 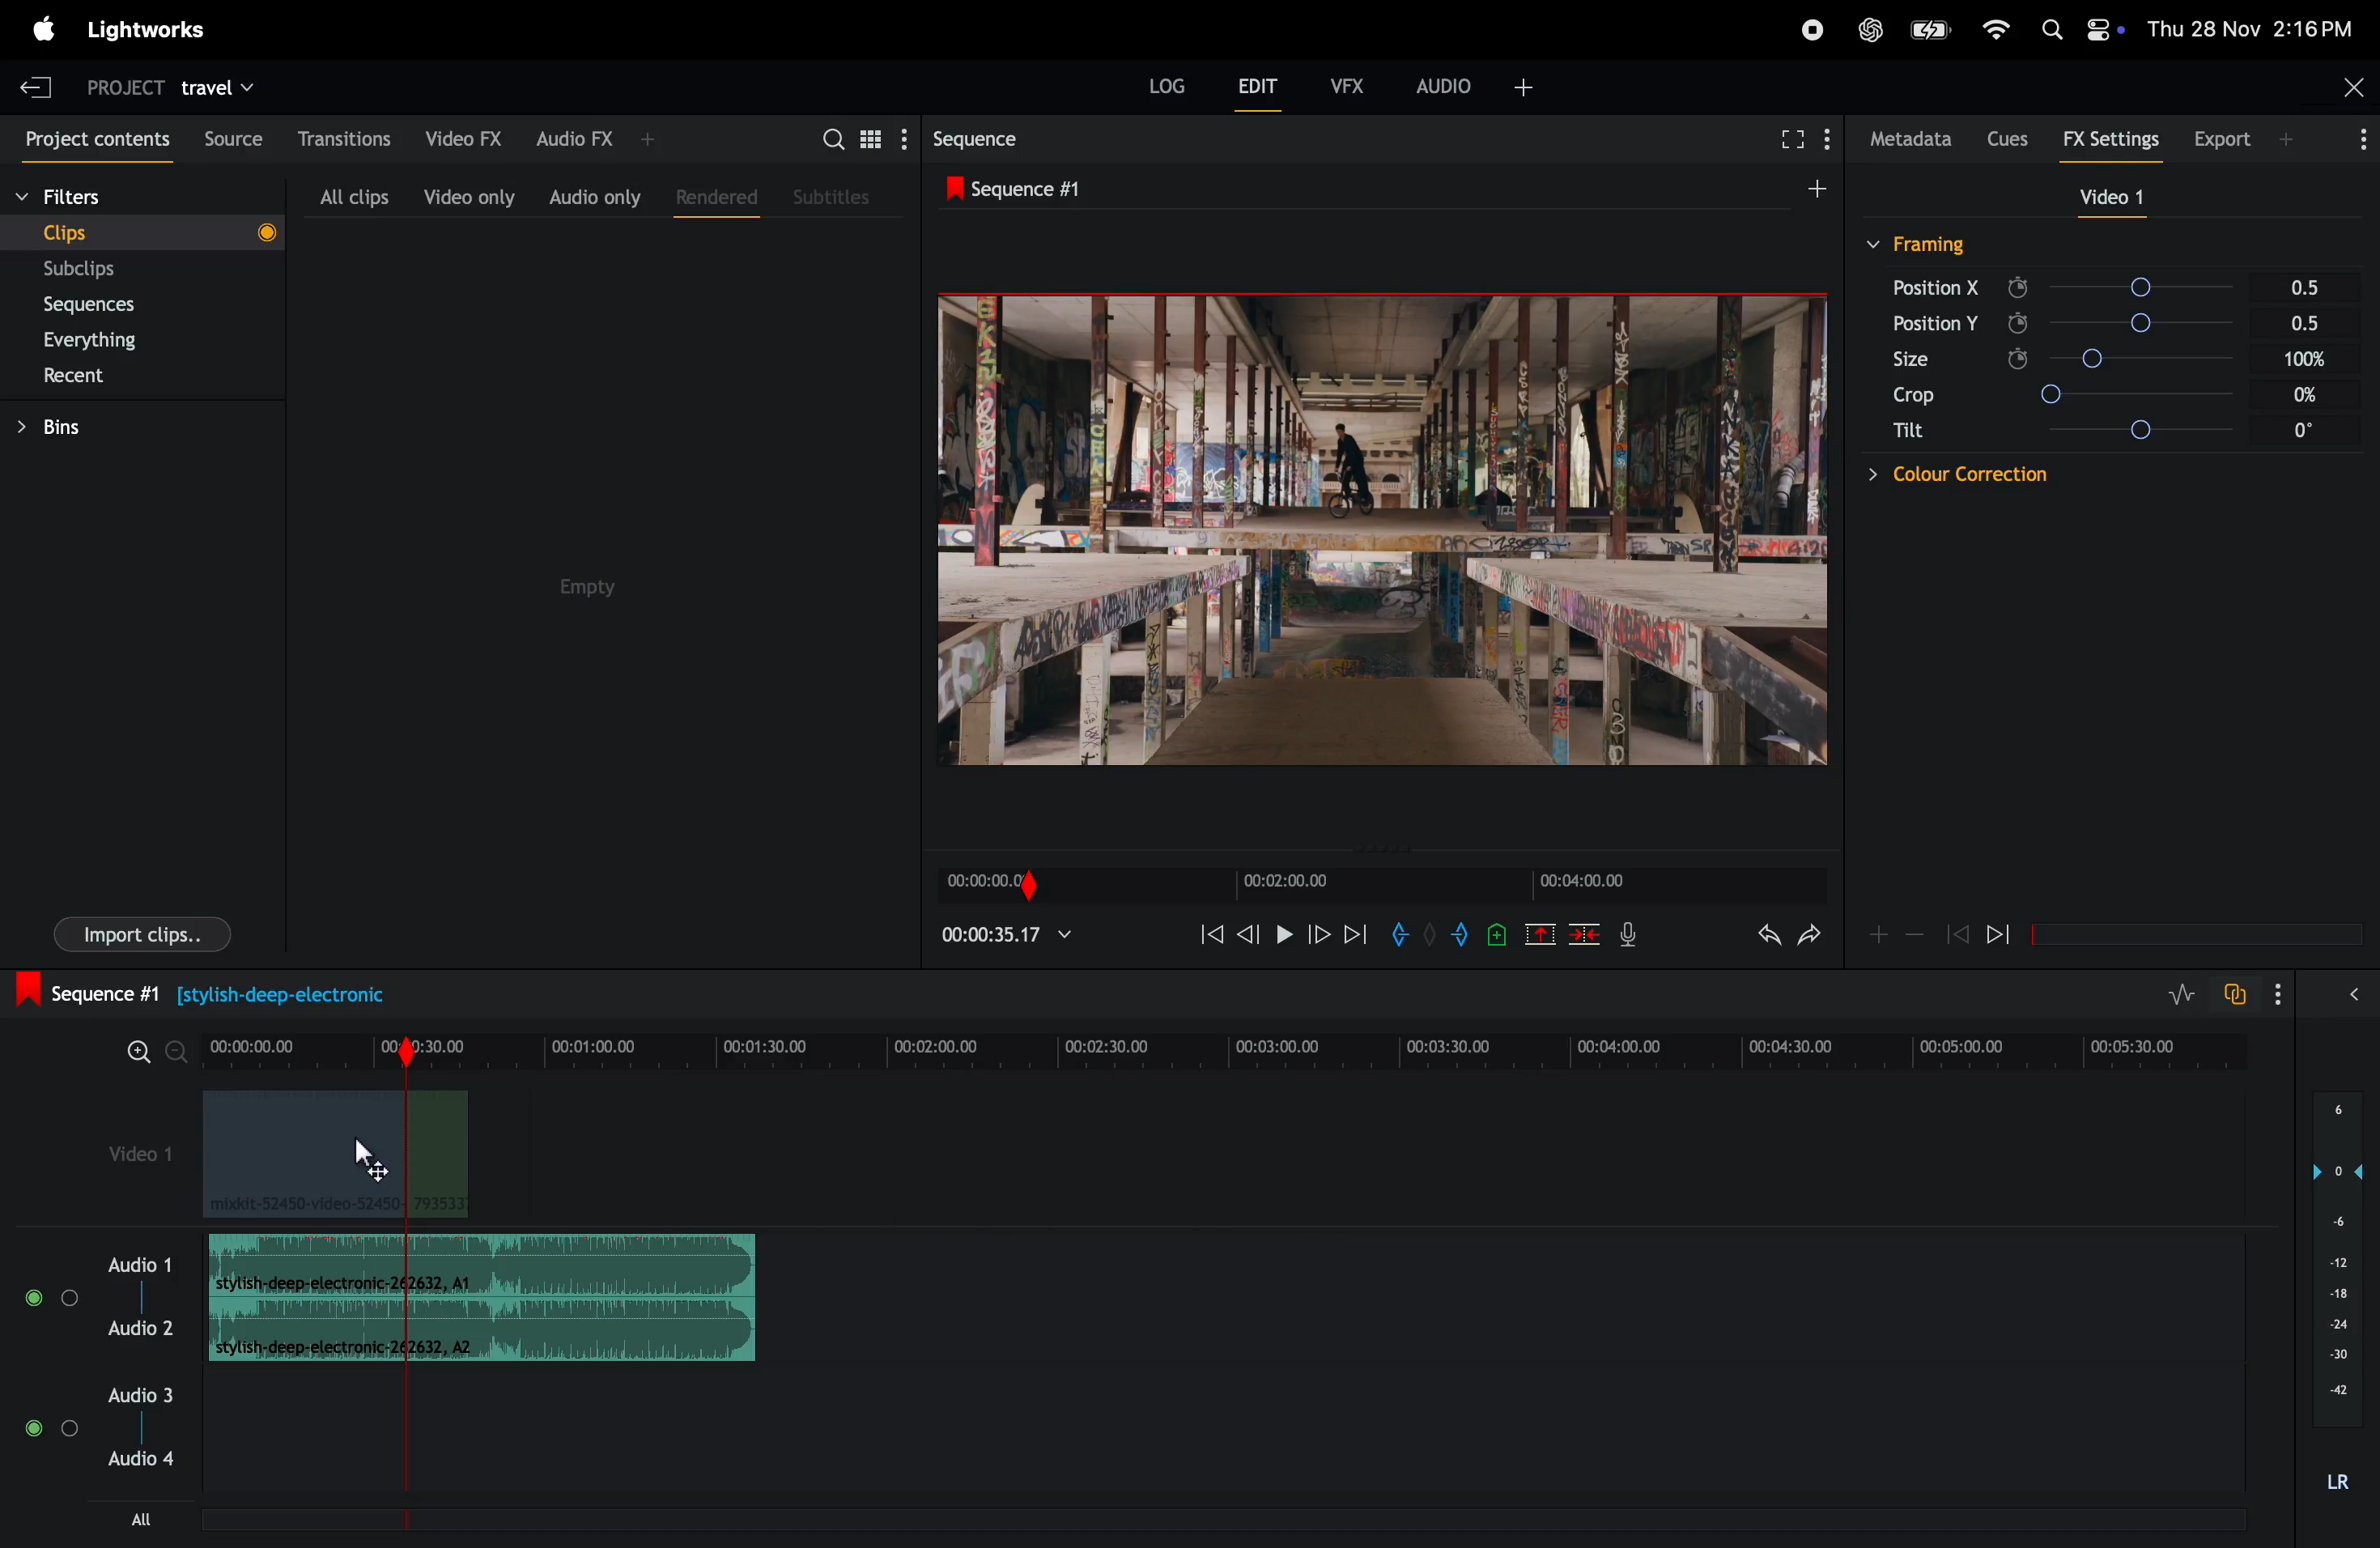 What do you see at coordinates (93, 140) in the screenshot?
I see `project contents` at bounding box center [93, 140].